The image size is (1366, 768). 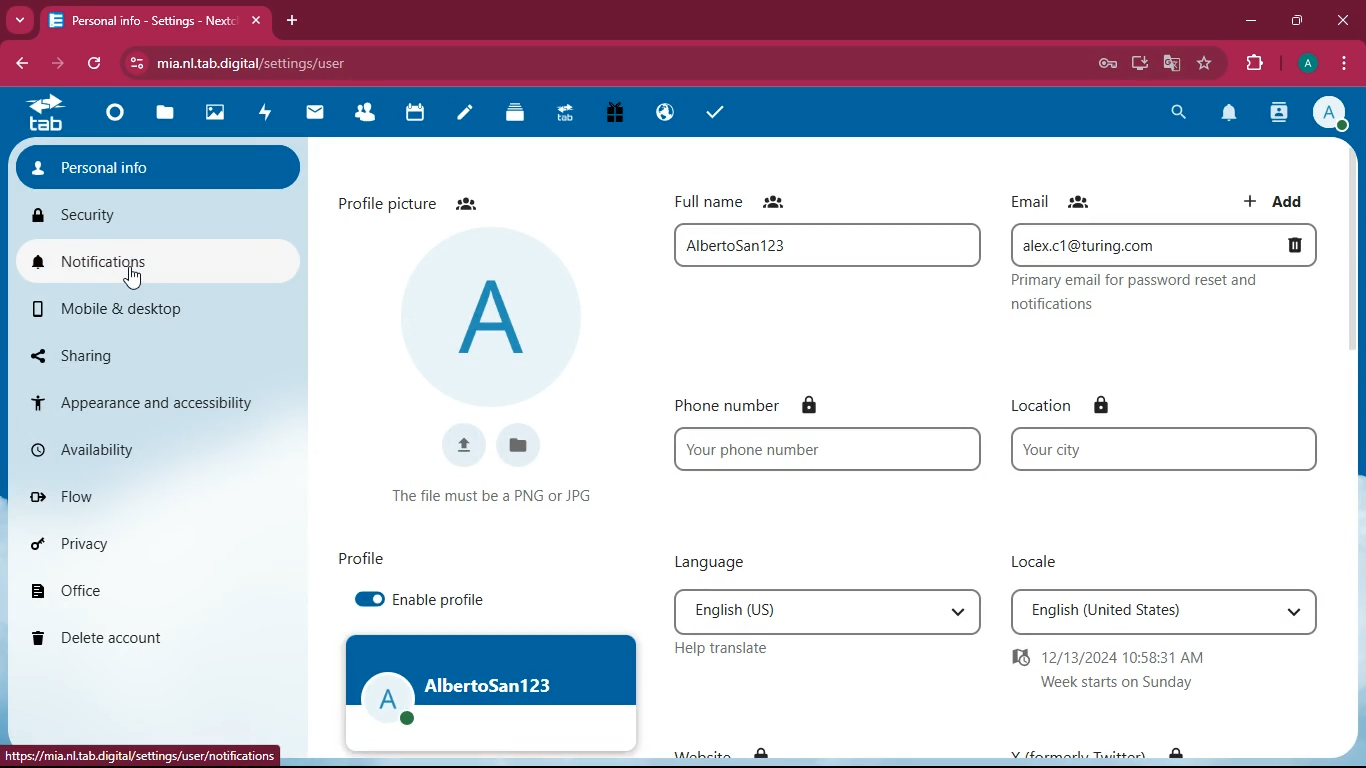 What do you see at coordinates (133, 64) in the screenshot?
I see `View site information` at bounding box center [133, 64].